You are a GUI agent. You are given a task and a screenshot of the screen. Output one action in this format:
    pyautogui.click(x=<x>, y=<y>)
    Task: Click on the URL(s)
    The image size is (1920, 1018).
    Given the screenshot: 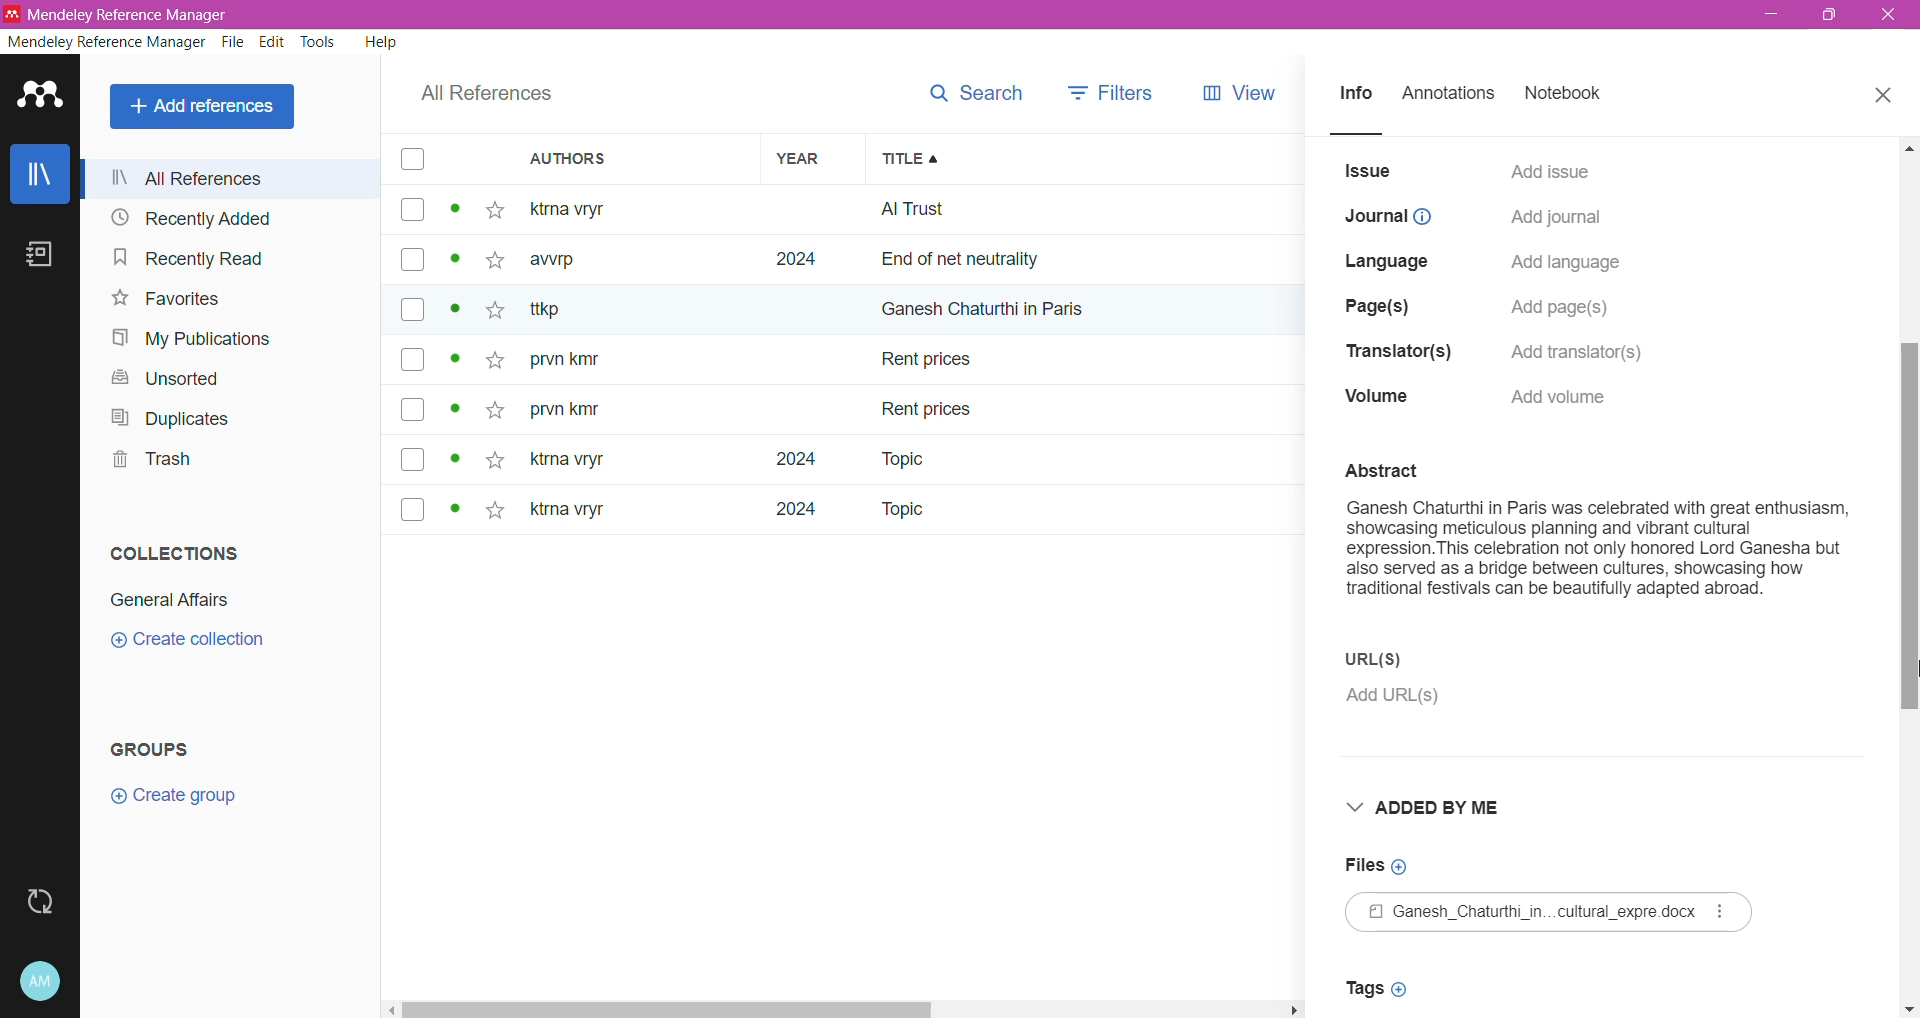 What is the action you would take?
    pyautogui.click(x=1413, y=659)
    